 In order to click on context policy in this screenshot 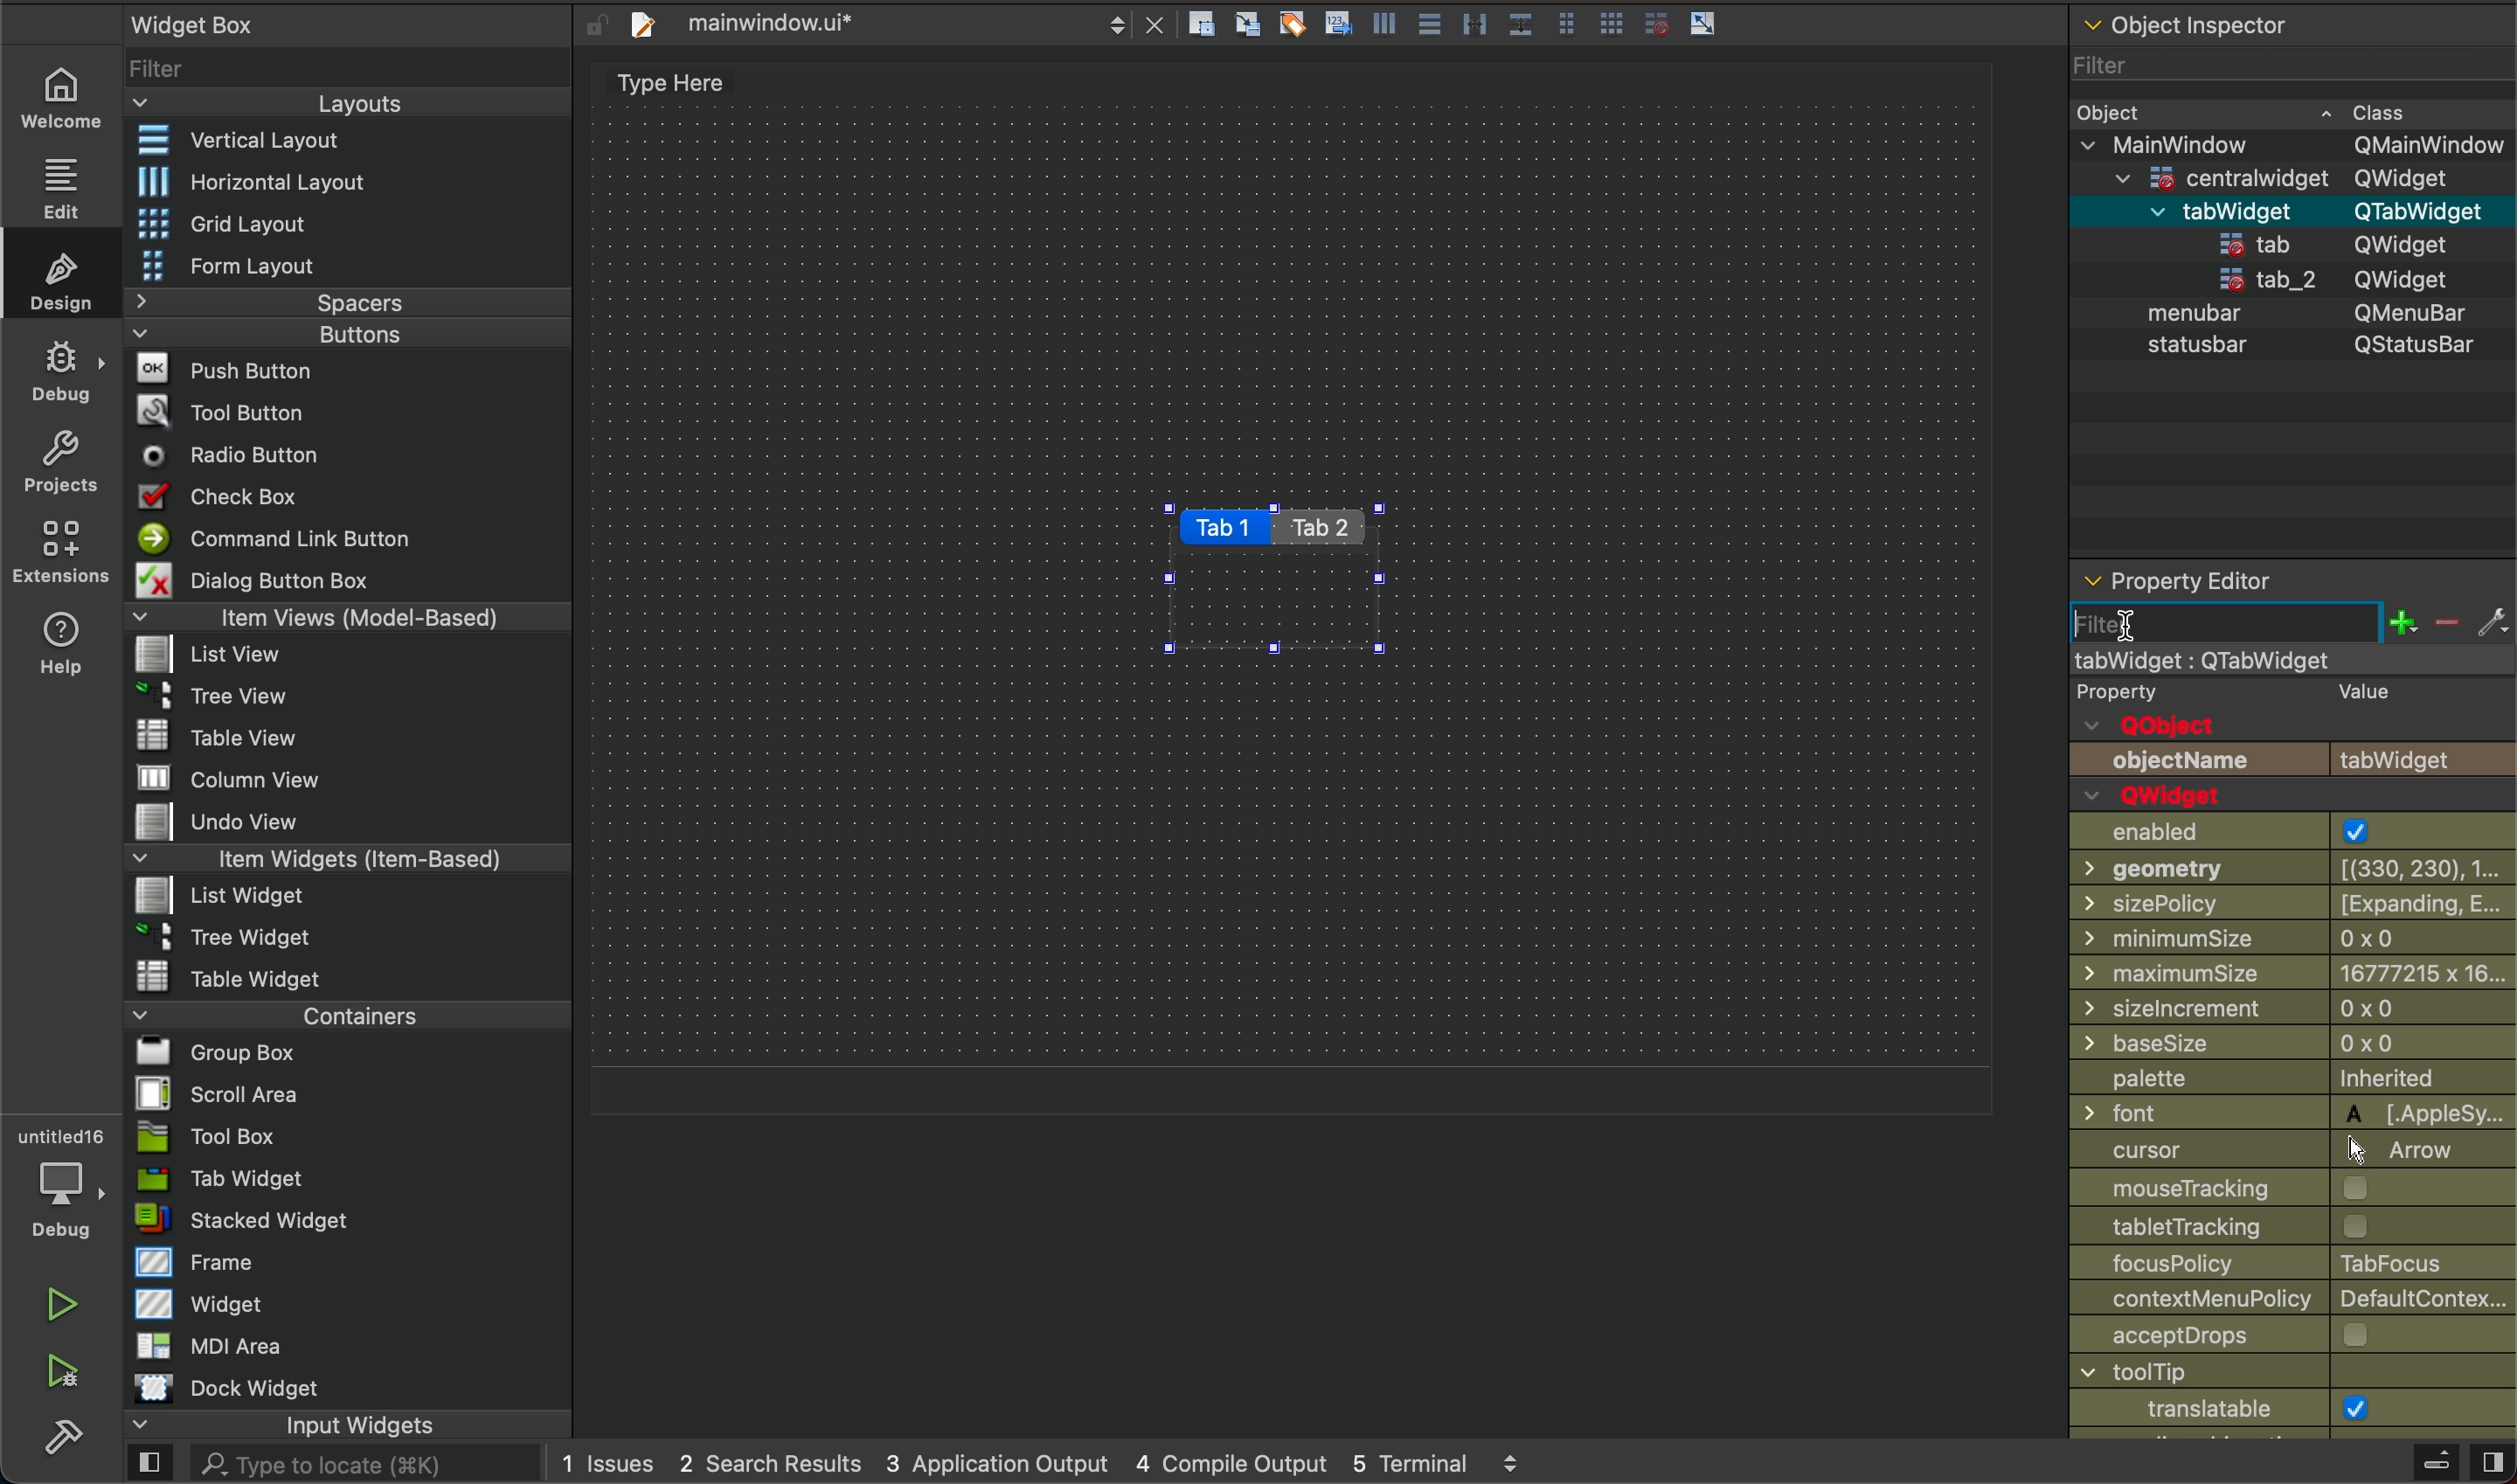, I will do `click(2293, 1299)`.